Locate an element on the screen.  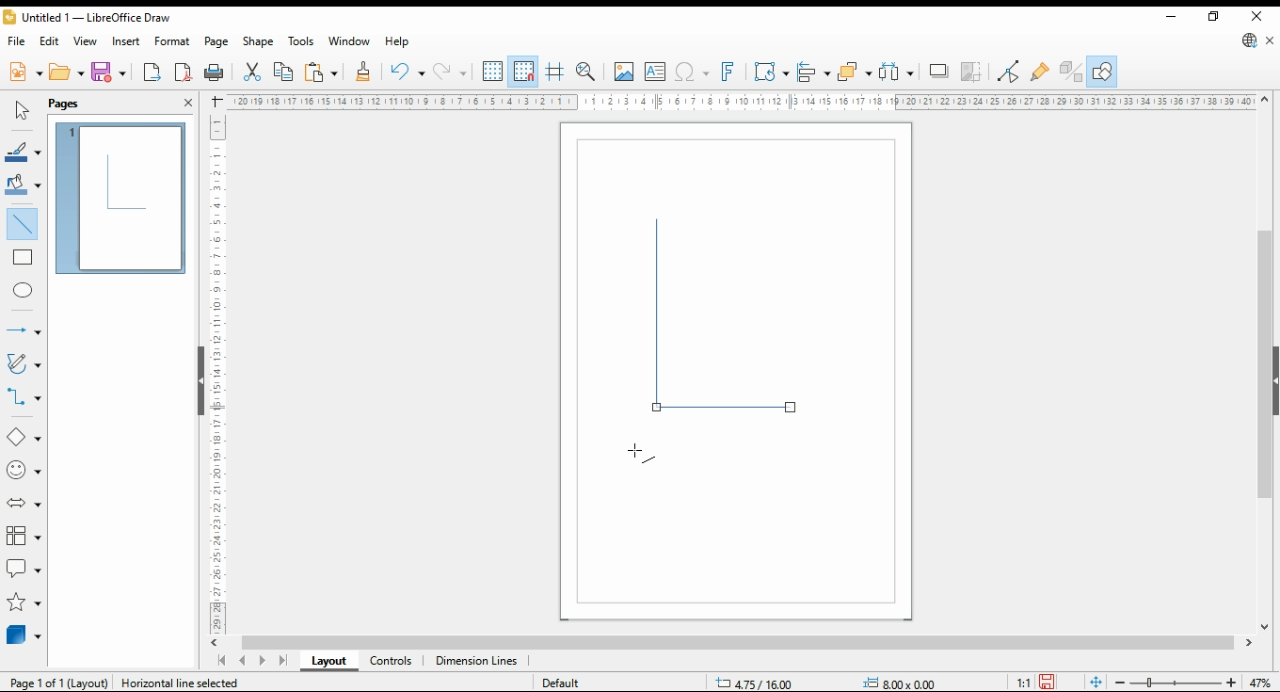
page is located at coordinates (218, 42).